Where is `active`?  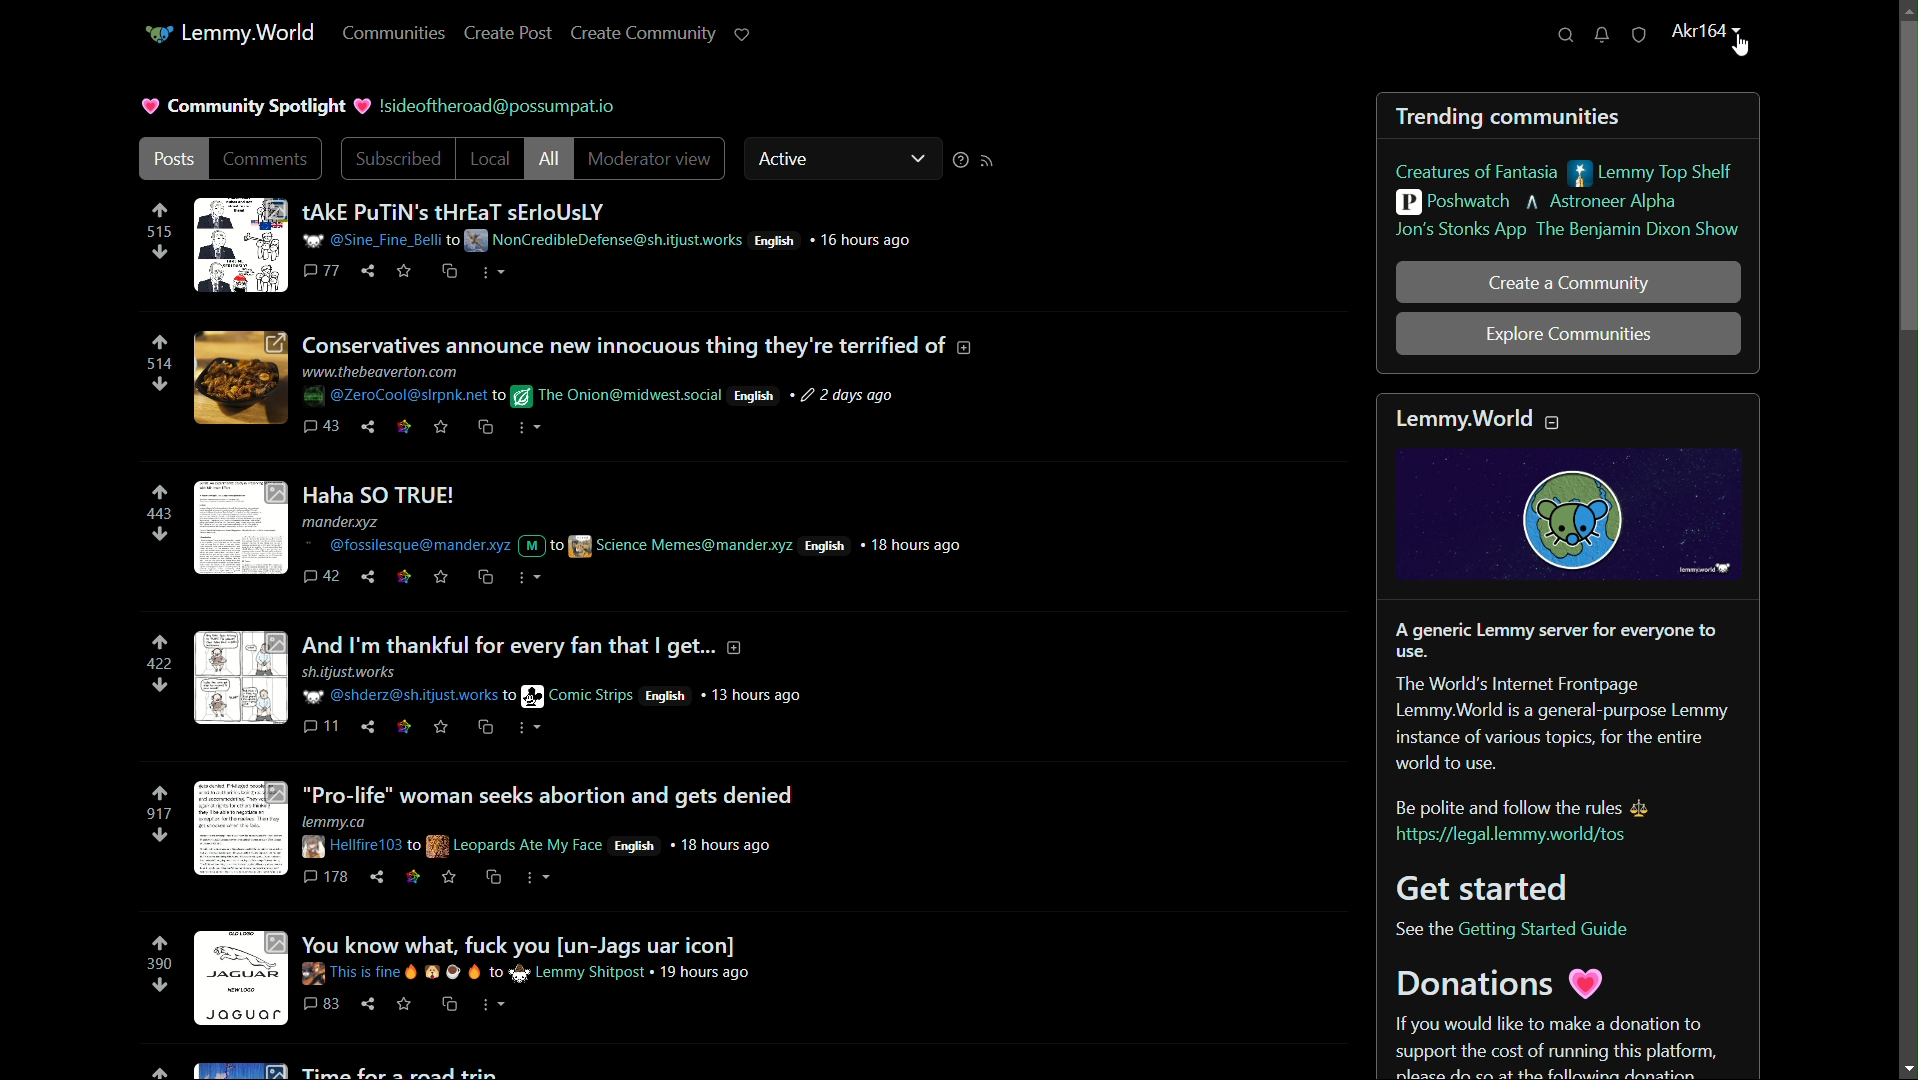
active is located at coordinates (791, 157).